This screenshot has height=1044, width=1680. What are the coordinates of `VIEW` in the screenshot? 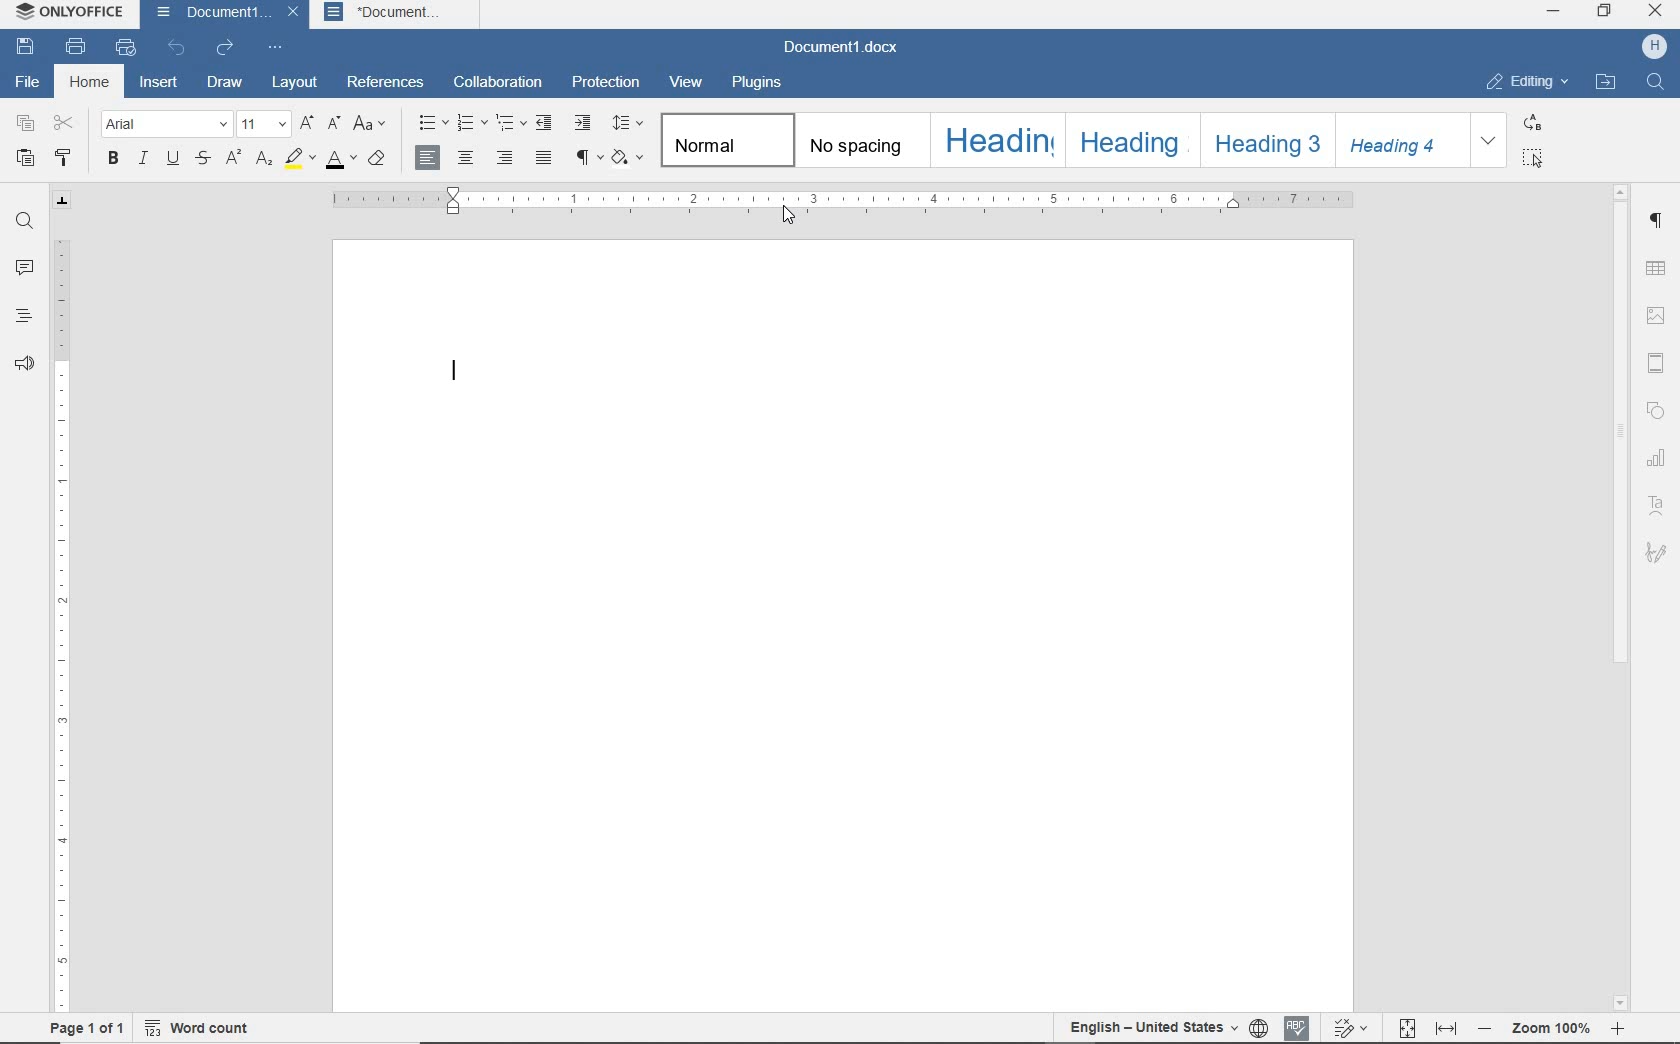 It's located at (687, 83).